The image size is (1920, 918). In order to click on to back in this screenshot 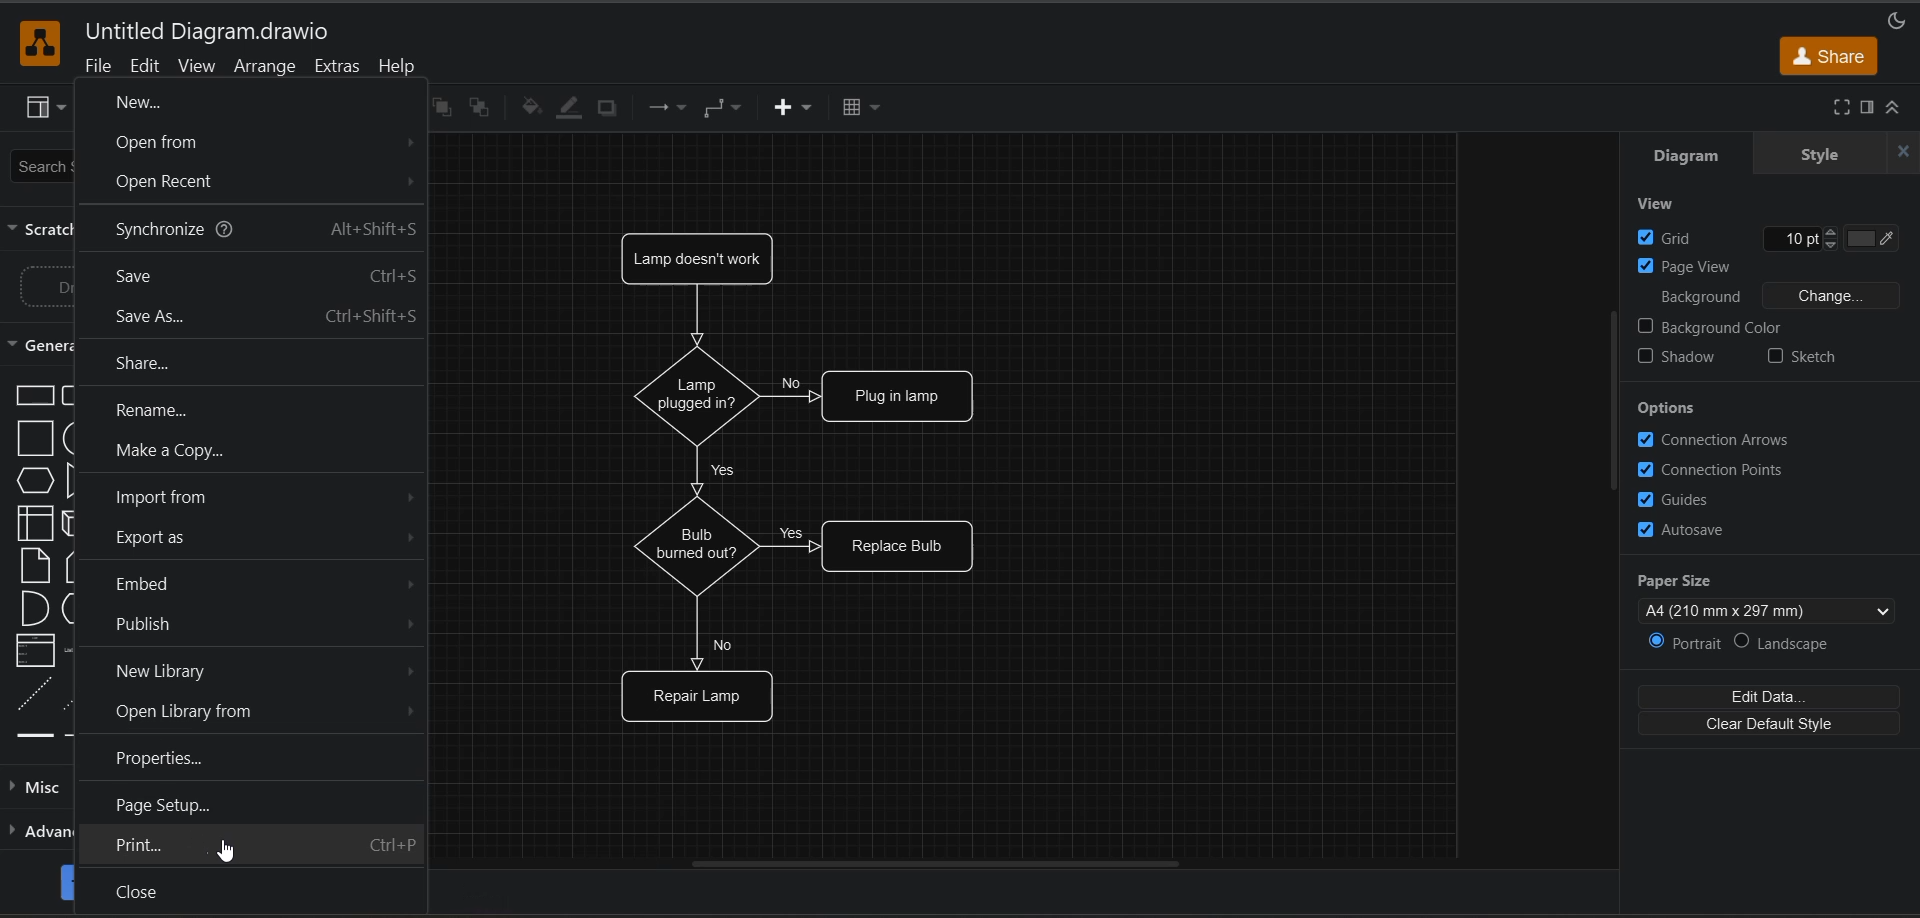, I will do `click(478, 106)`.